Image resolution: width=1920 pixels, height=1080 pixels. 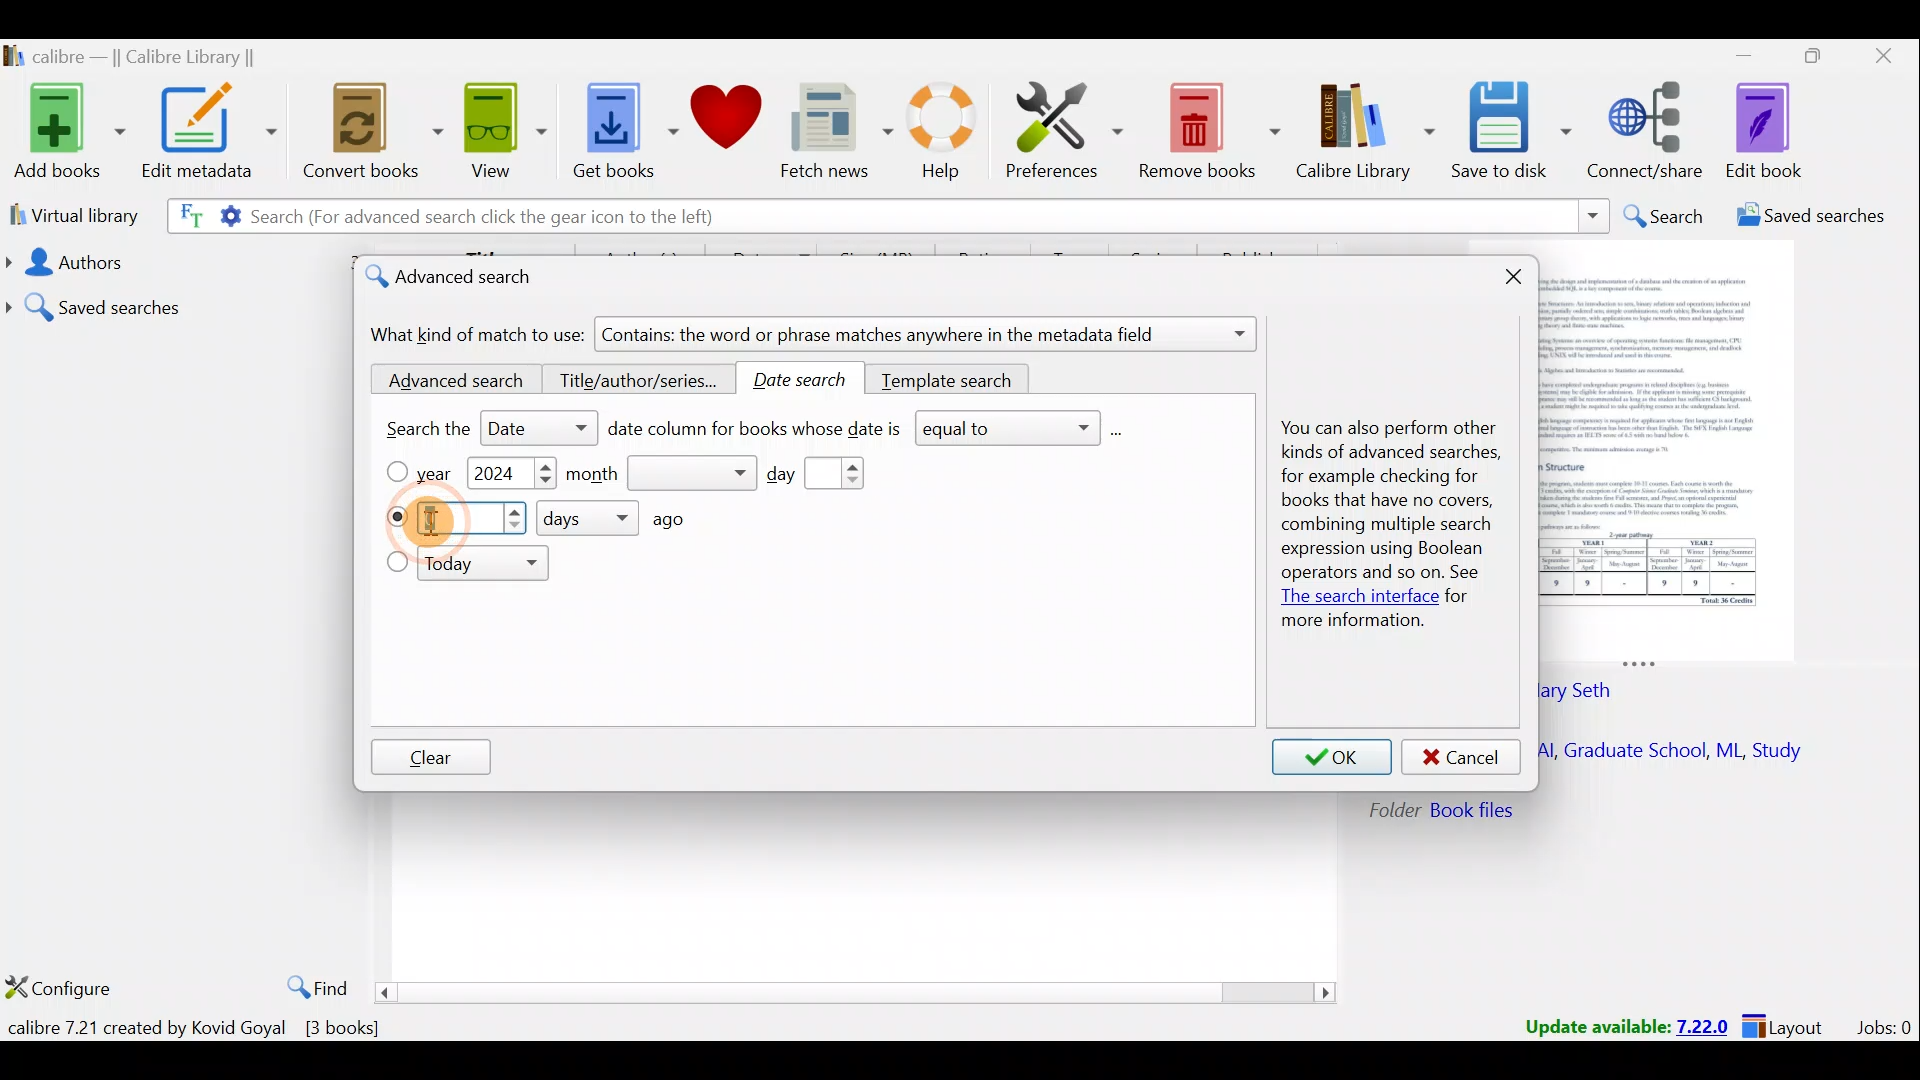 I want to click on Day, so click(x=830, y=474).